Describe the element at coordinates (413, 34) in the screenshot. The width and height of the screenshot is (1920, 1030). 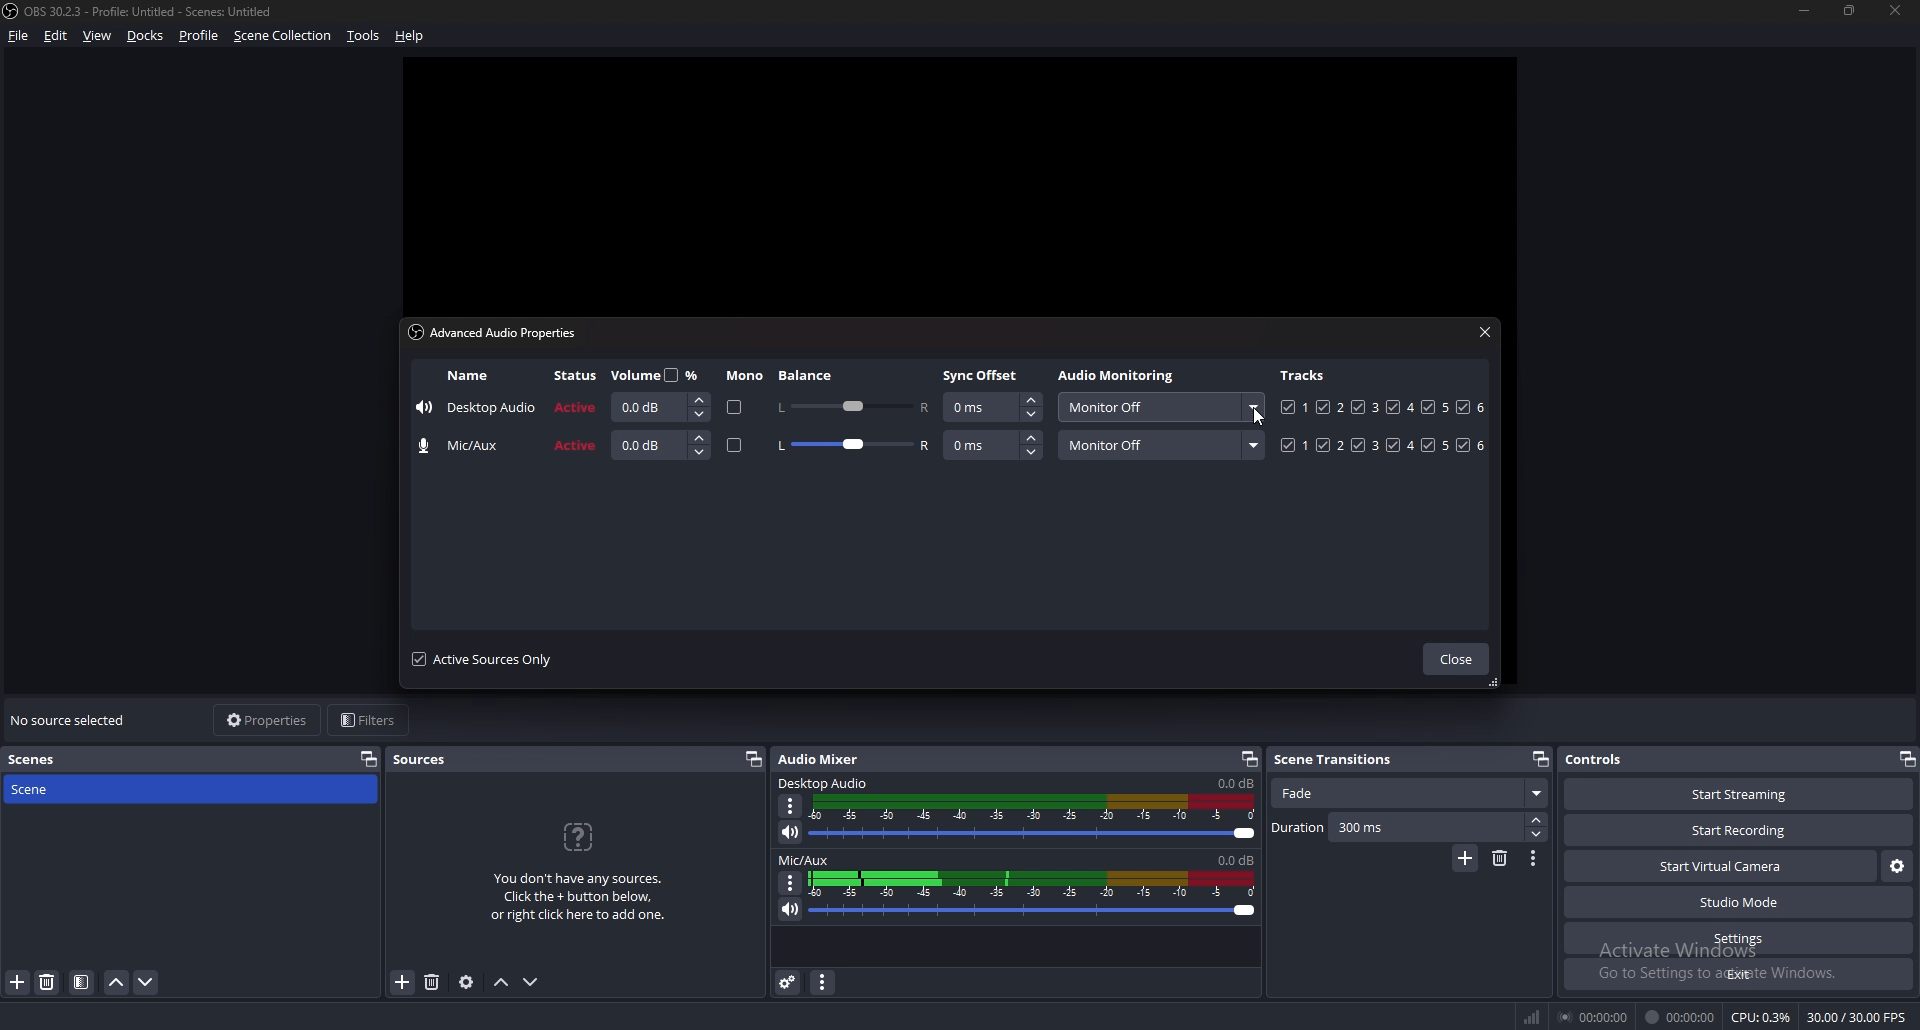
I see `help` at that location.